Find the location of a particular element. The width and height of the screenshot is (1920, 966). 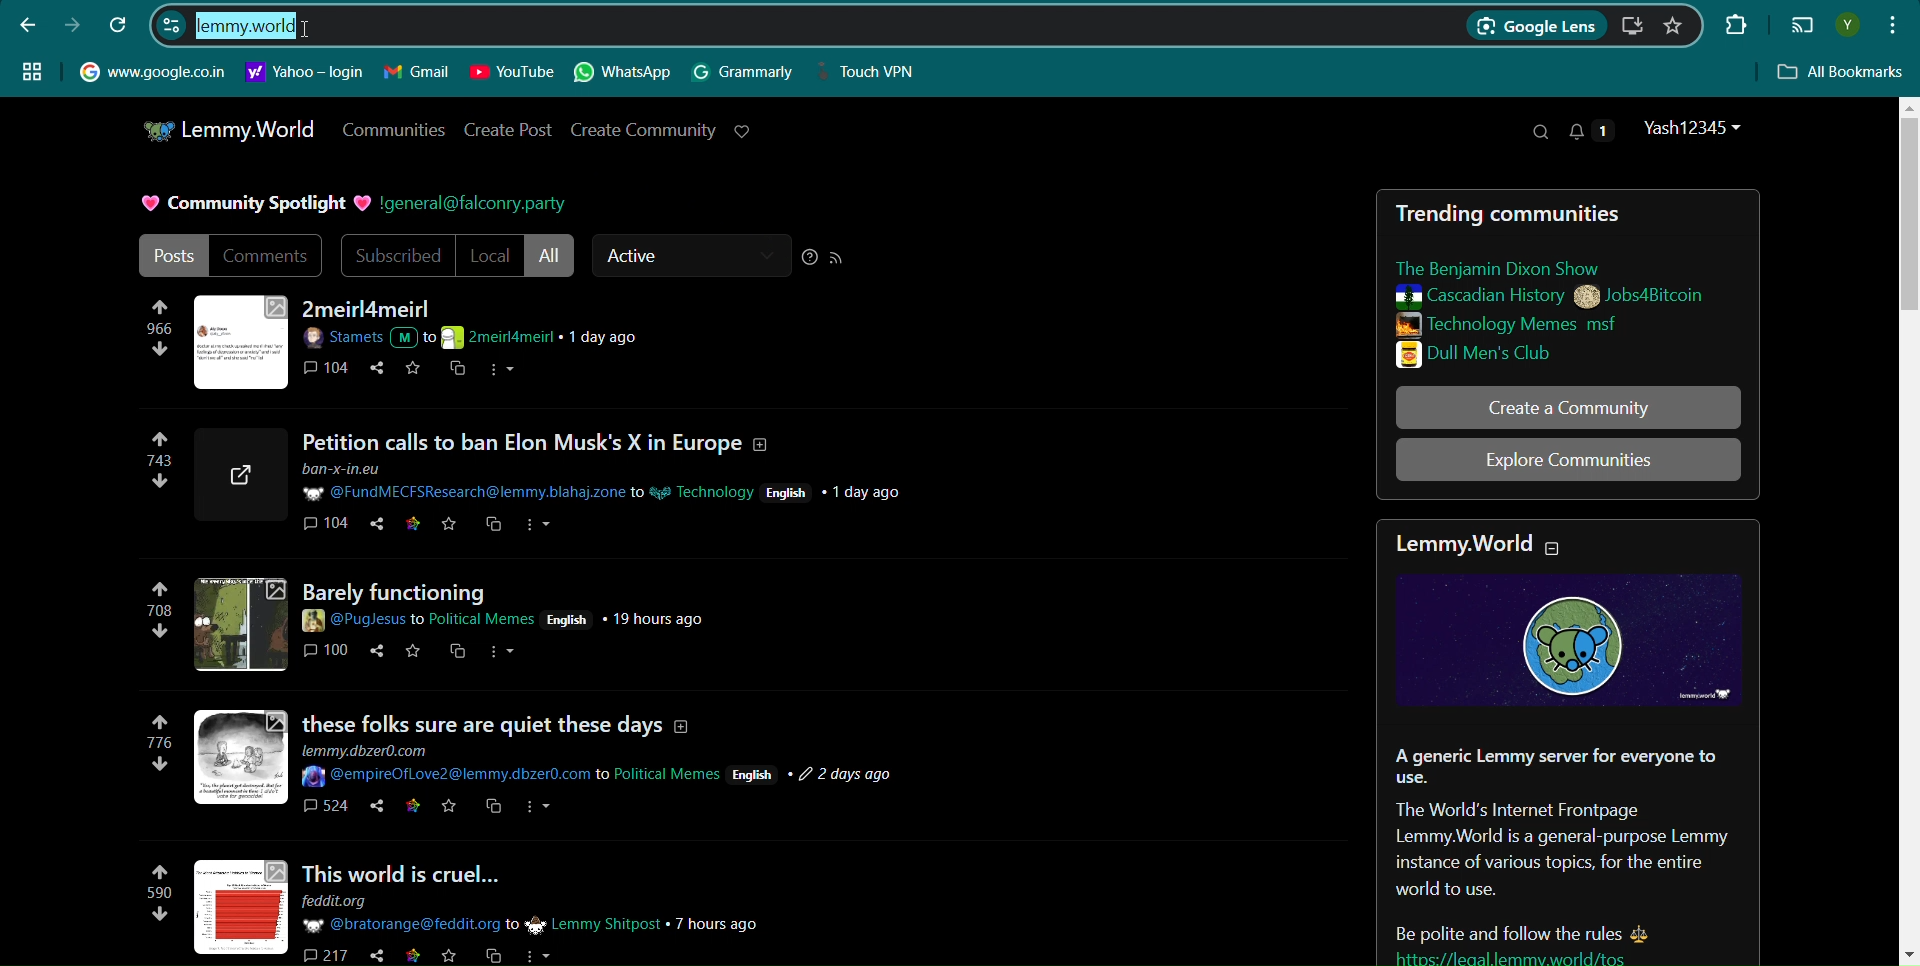

Hyperlink is located at coordinates (152, 70).